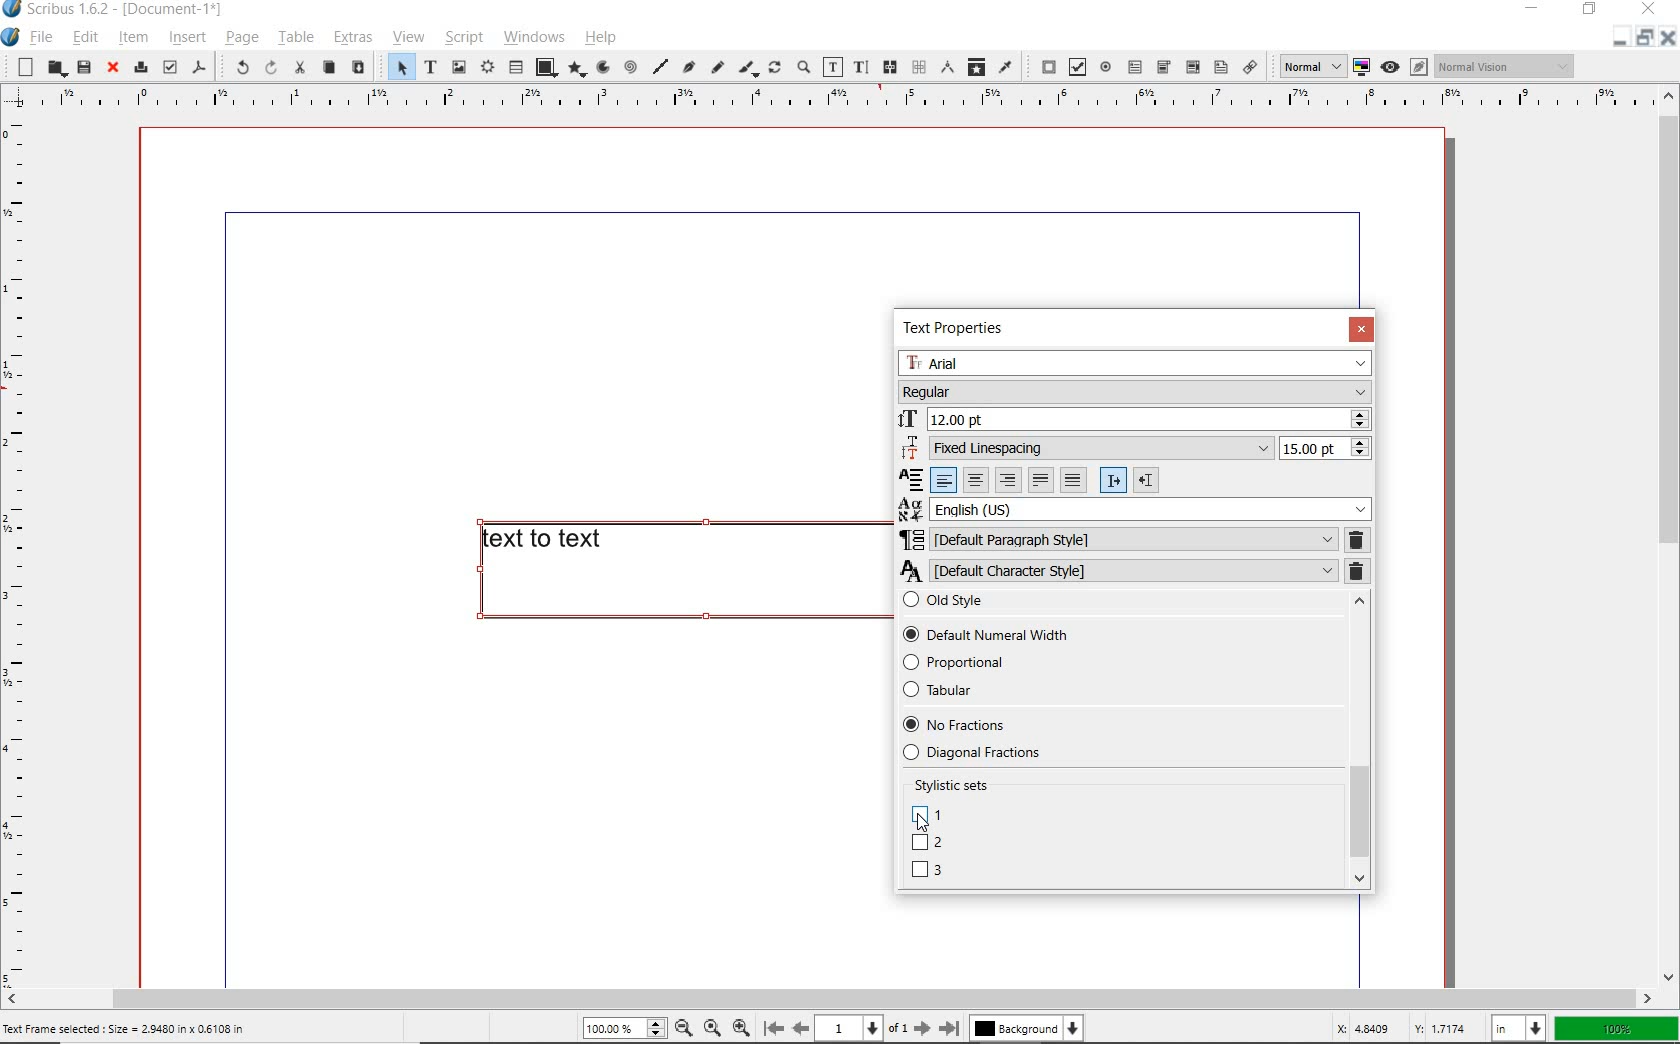 Image resolution: width=1680 pixels, height=1044 pixels. What do you see at coordinates (1191, 66) in the screenshot?
I see `pdf list box` at bounding box center [1191, 66].